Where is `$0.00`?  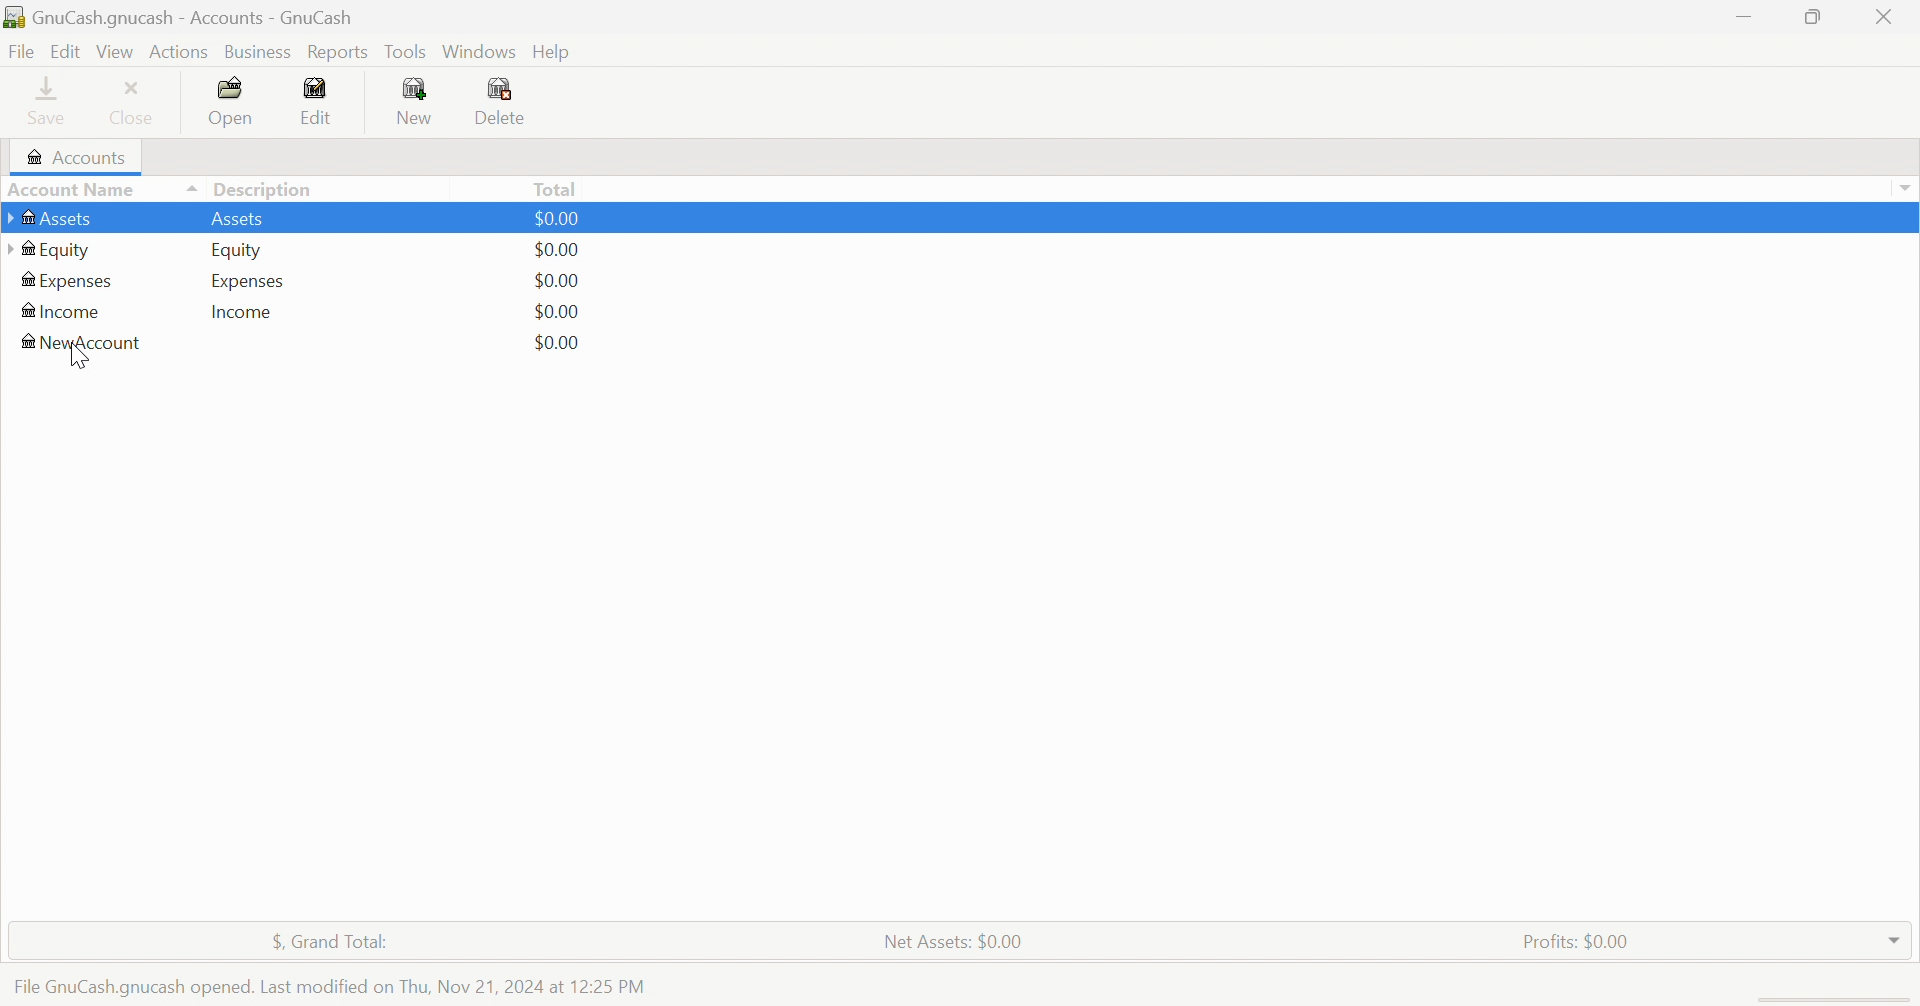 $0.00 is located at coordinates (557, 249).